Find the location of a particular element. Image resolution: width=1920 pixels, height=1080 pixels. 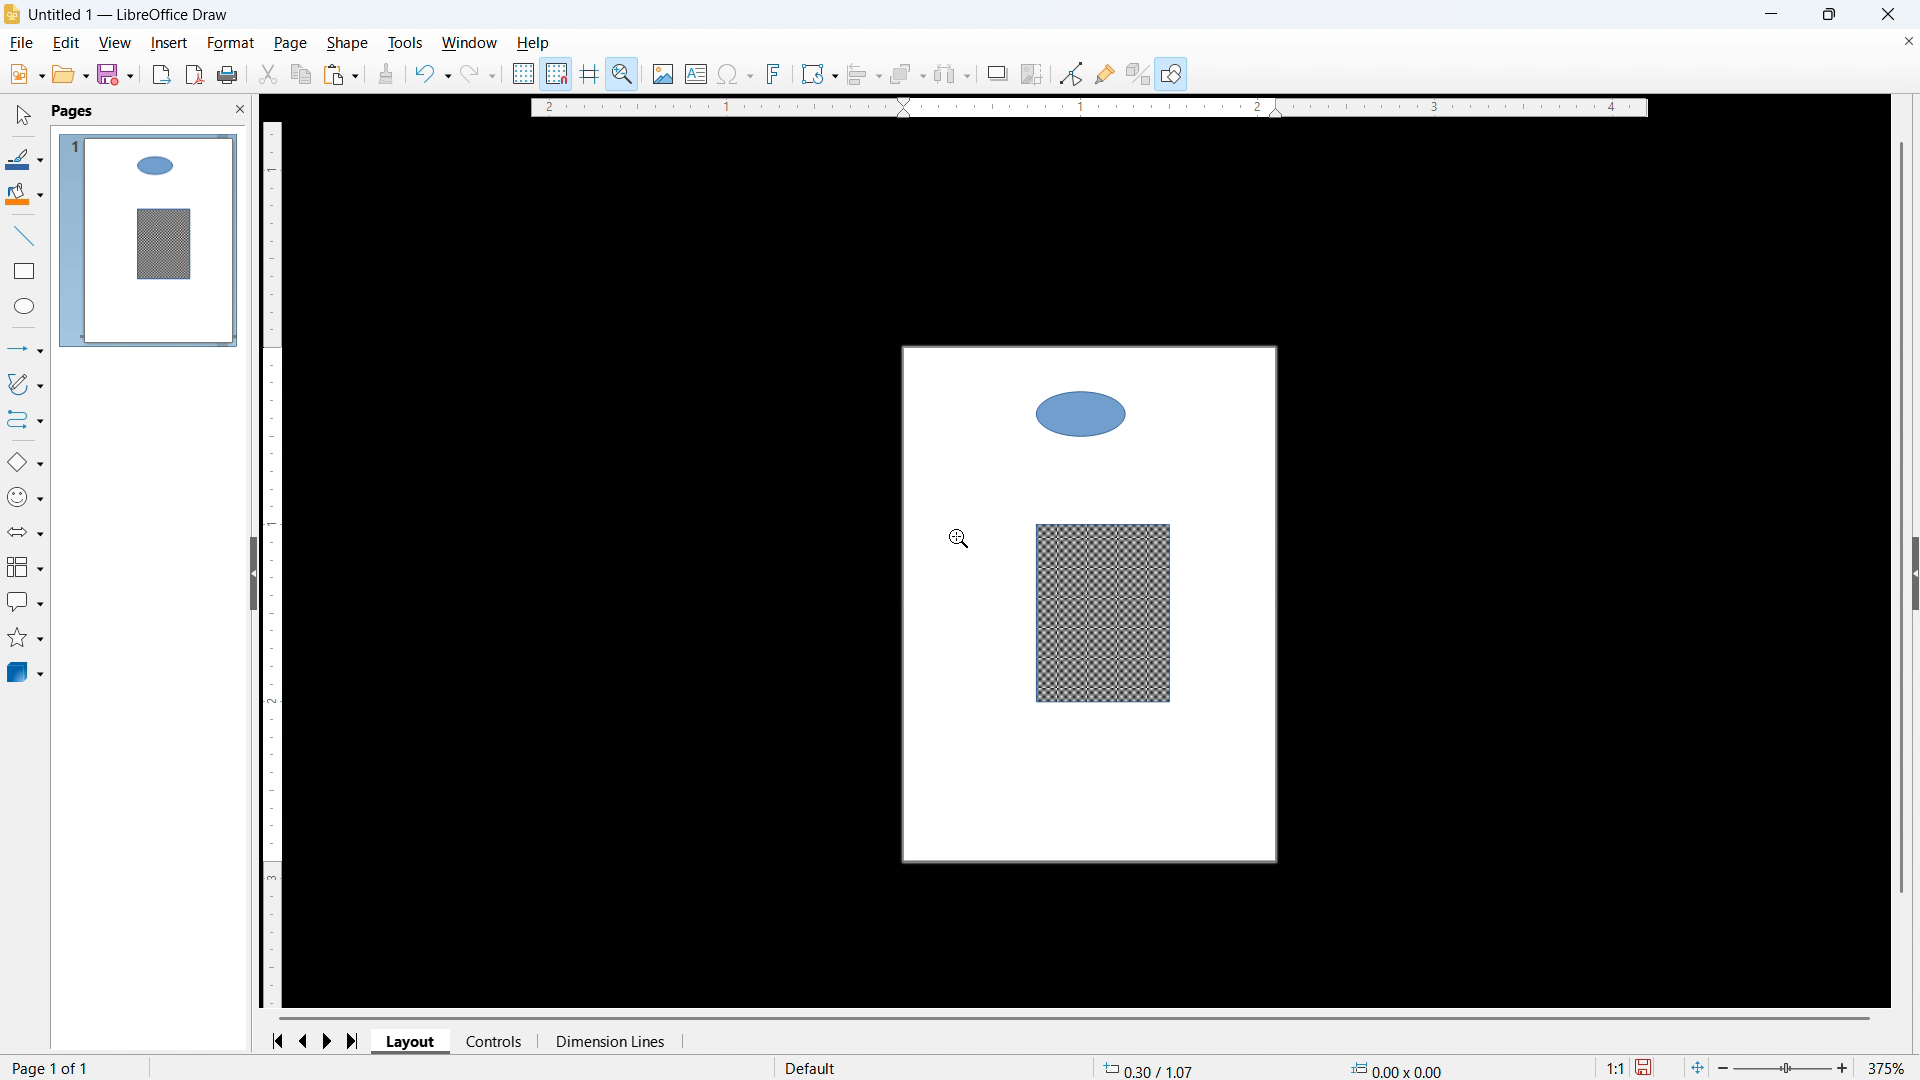

Help  is located at coordinates (534, 44).